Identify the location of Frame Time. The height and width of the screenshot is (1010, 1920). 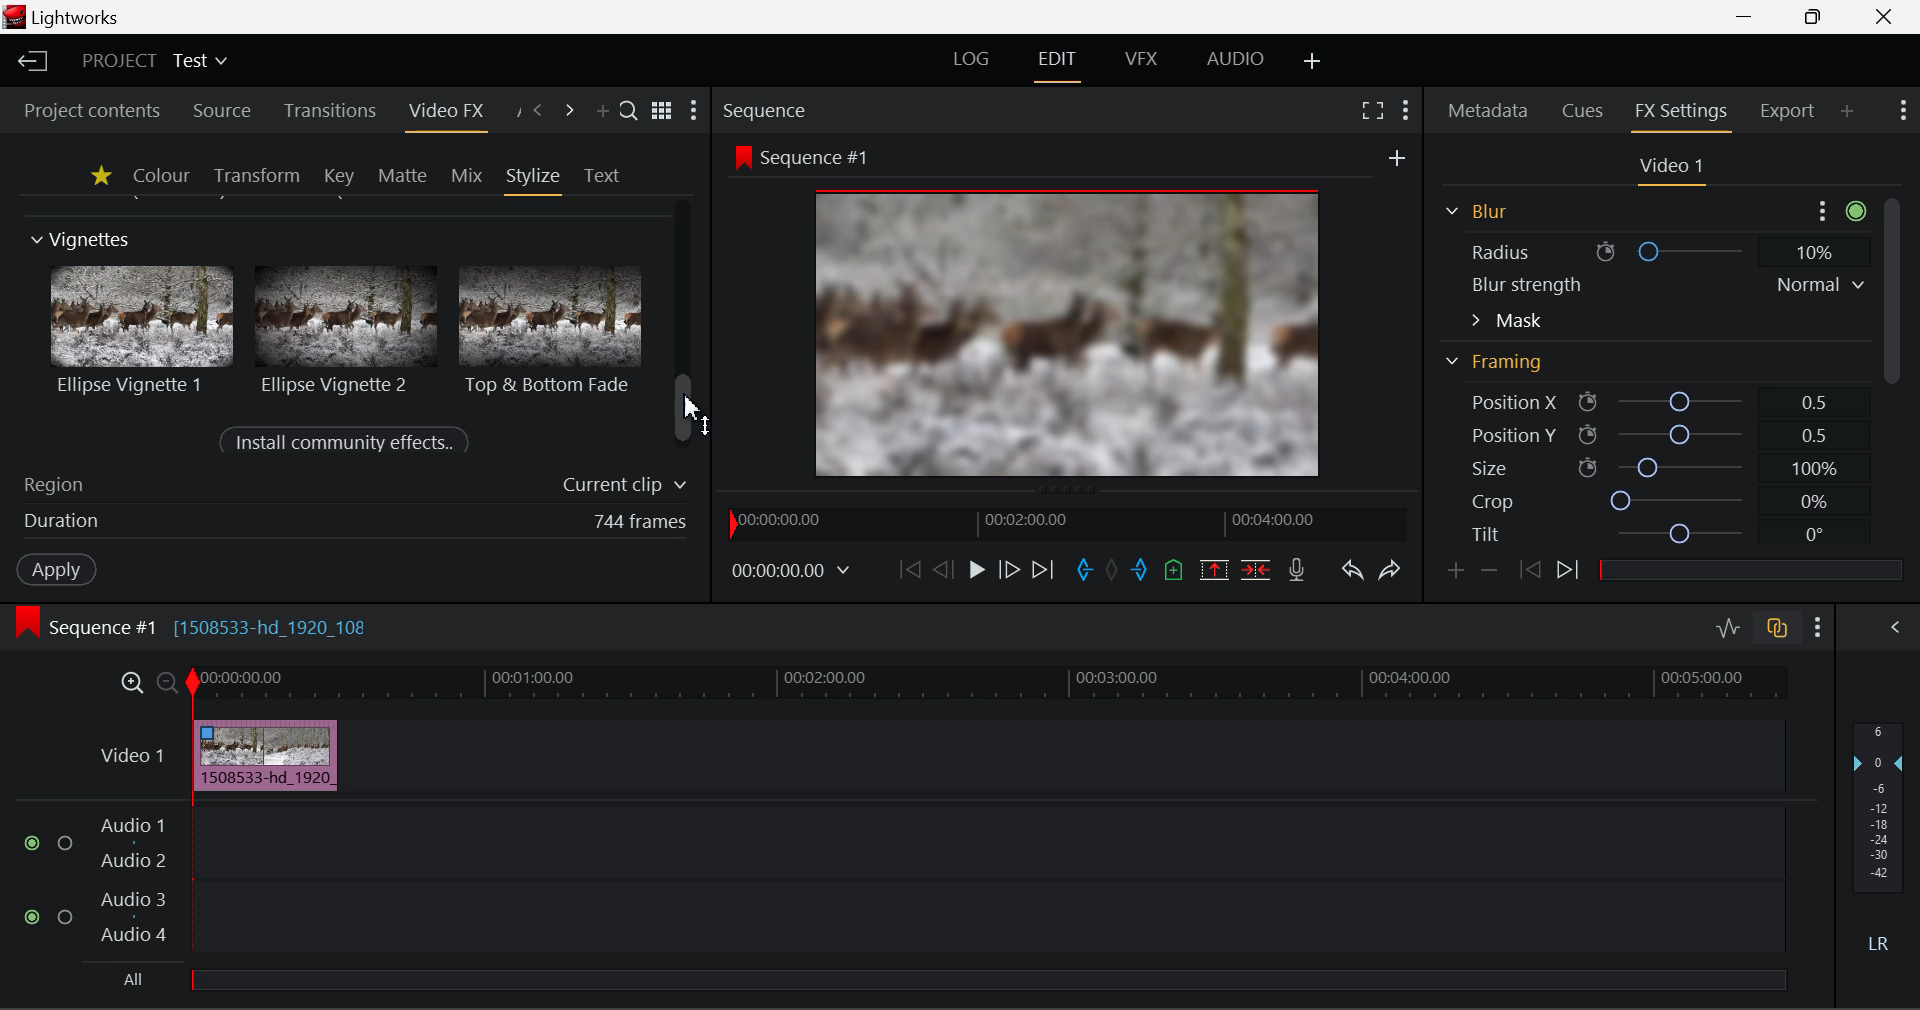
(792, 569).